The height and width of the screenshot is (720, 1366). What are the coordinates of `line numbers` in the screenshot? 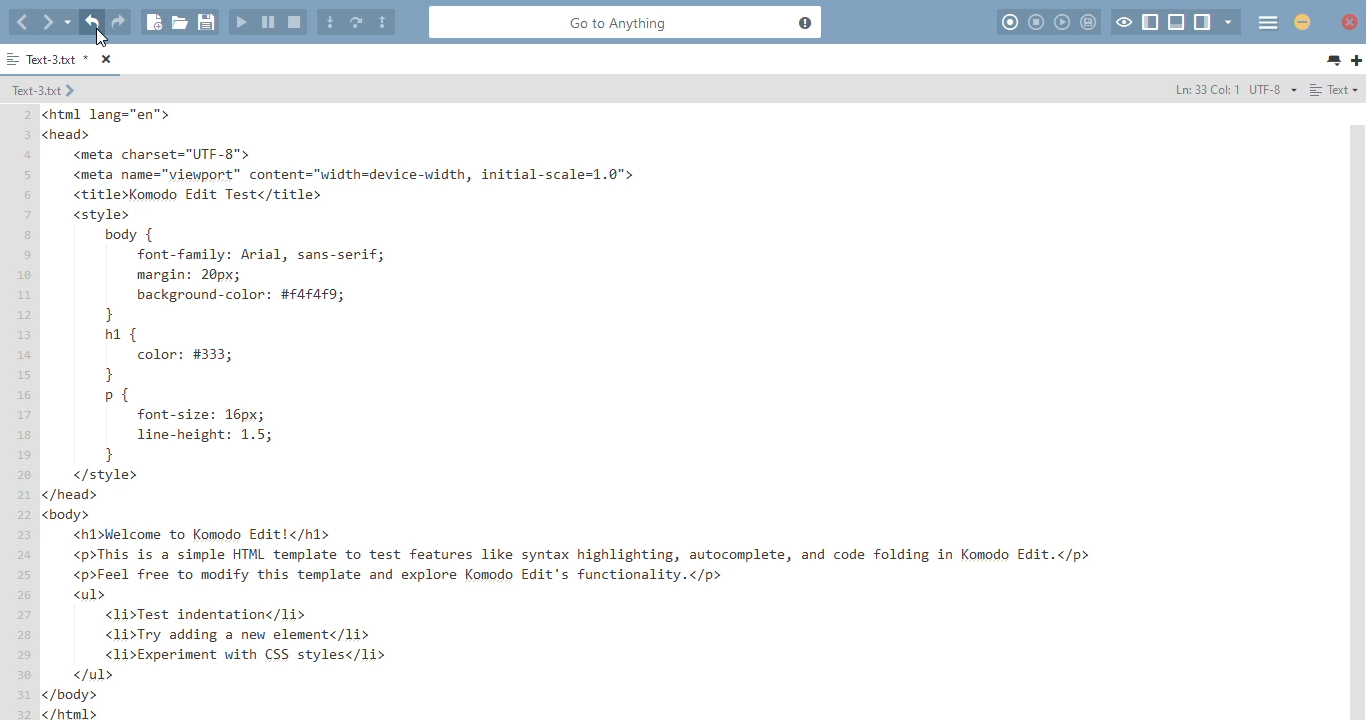 It's located at (26, 411).